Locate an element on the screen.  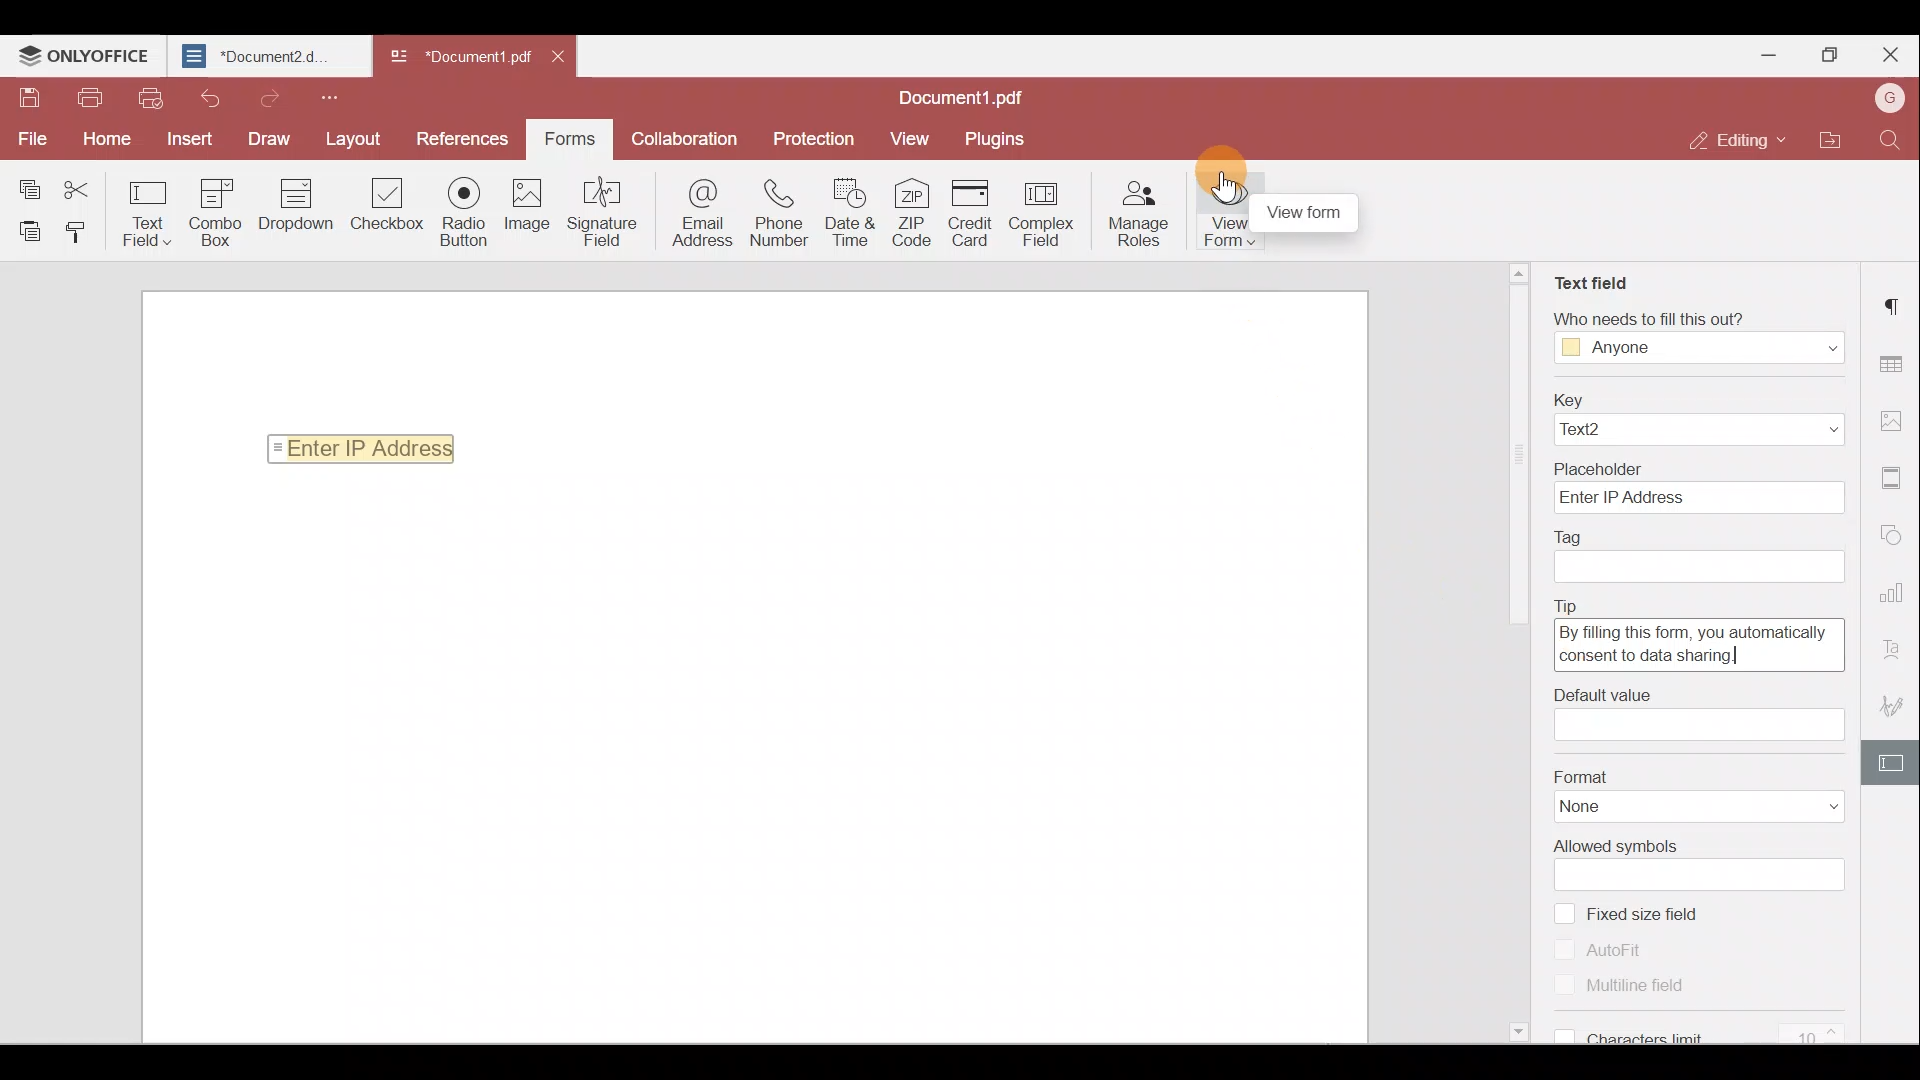
Image is located at coordinates (536, 212).